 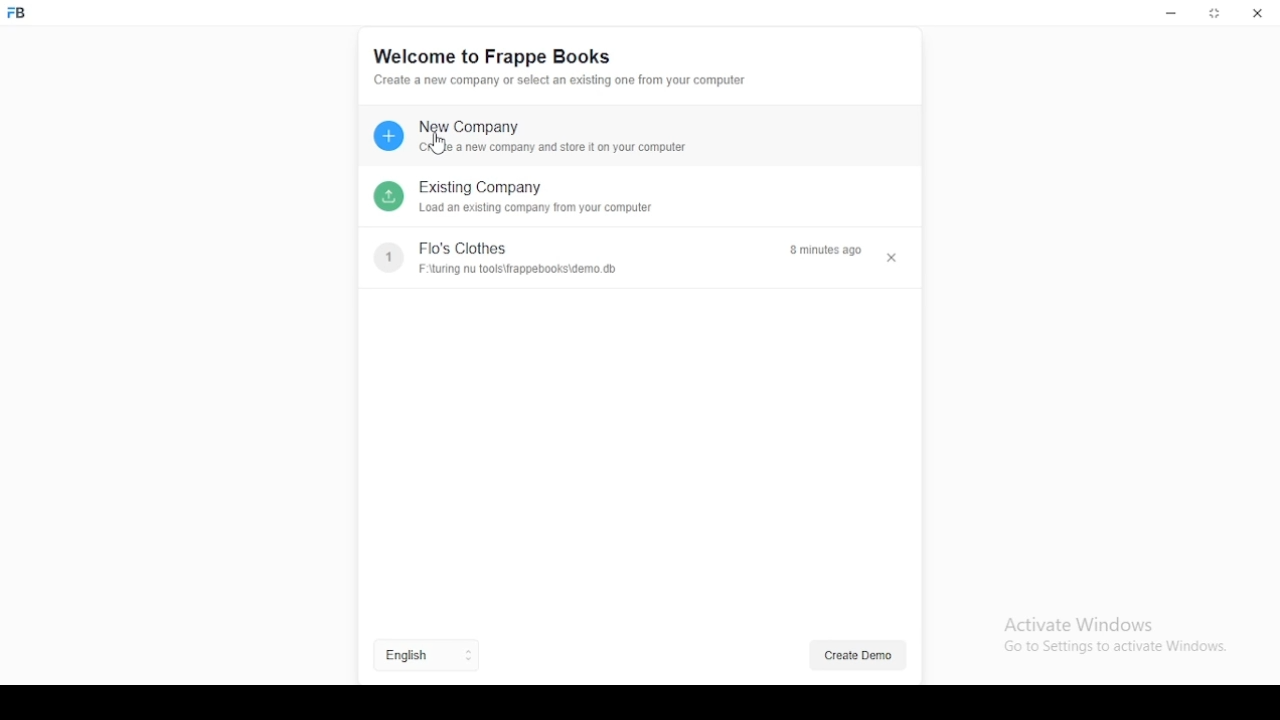 What do you see at coordinates (894, 258) in the screenshot?
I see `close` at bounding box center [894, 258].